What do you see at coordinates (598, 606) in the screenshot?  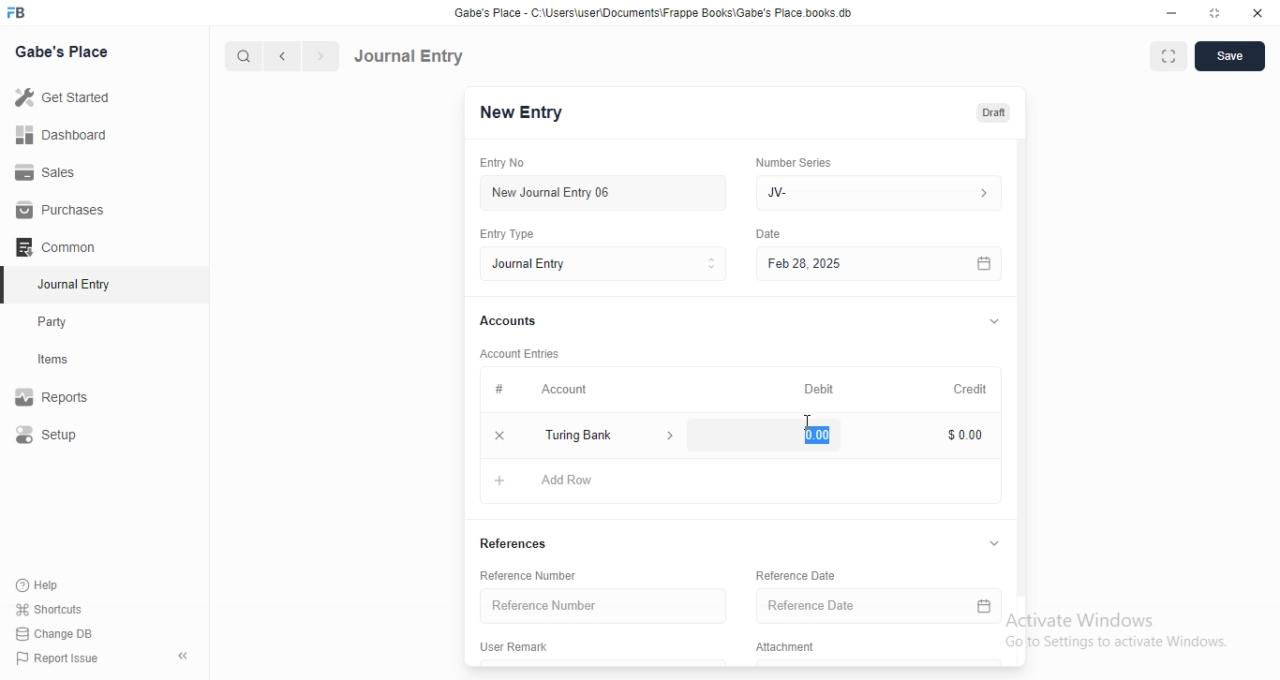 I see `Reference Number` at bounding box center [598, 606].